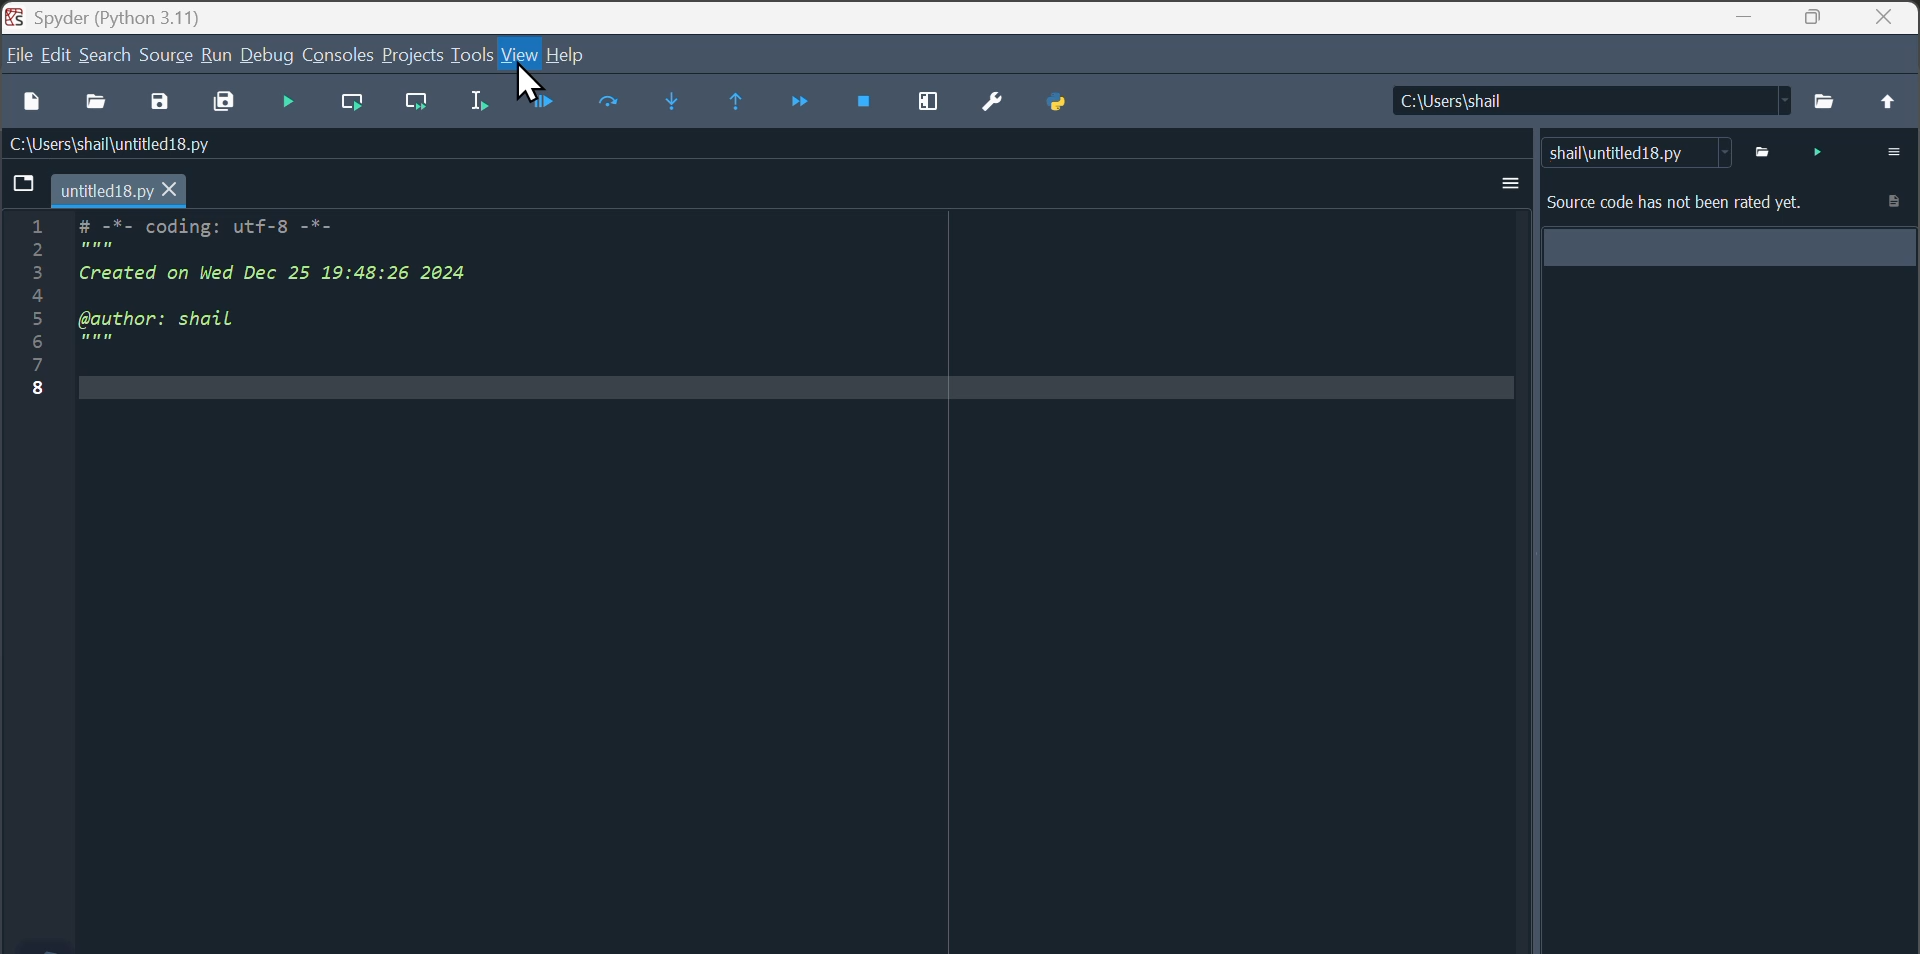 Image resolution: width=1920 pixels, height=954 pixels. Describe the element at coordinates (473, 52) in the screenshot. I see `Tools` at that location.